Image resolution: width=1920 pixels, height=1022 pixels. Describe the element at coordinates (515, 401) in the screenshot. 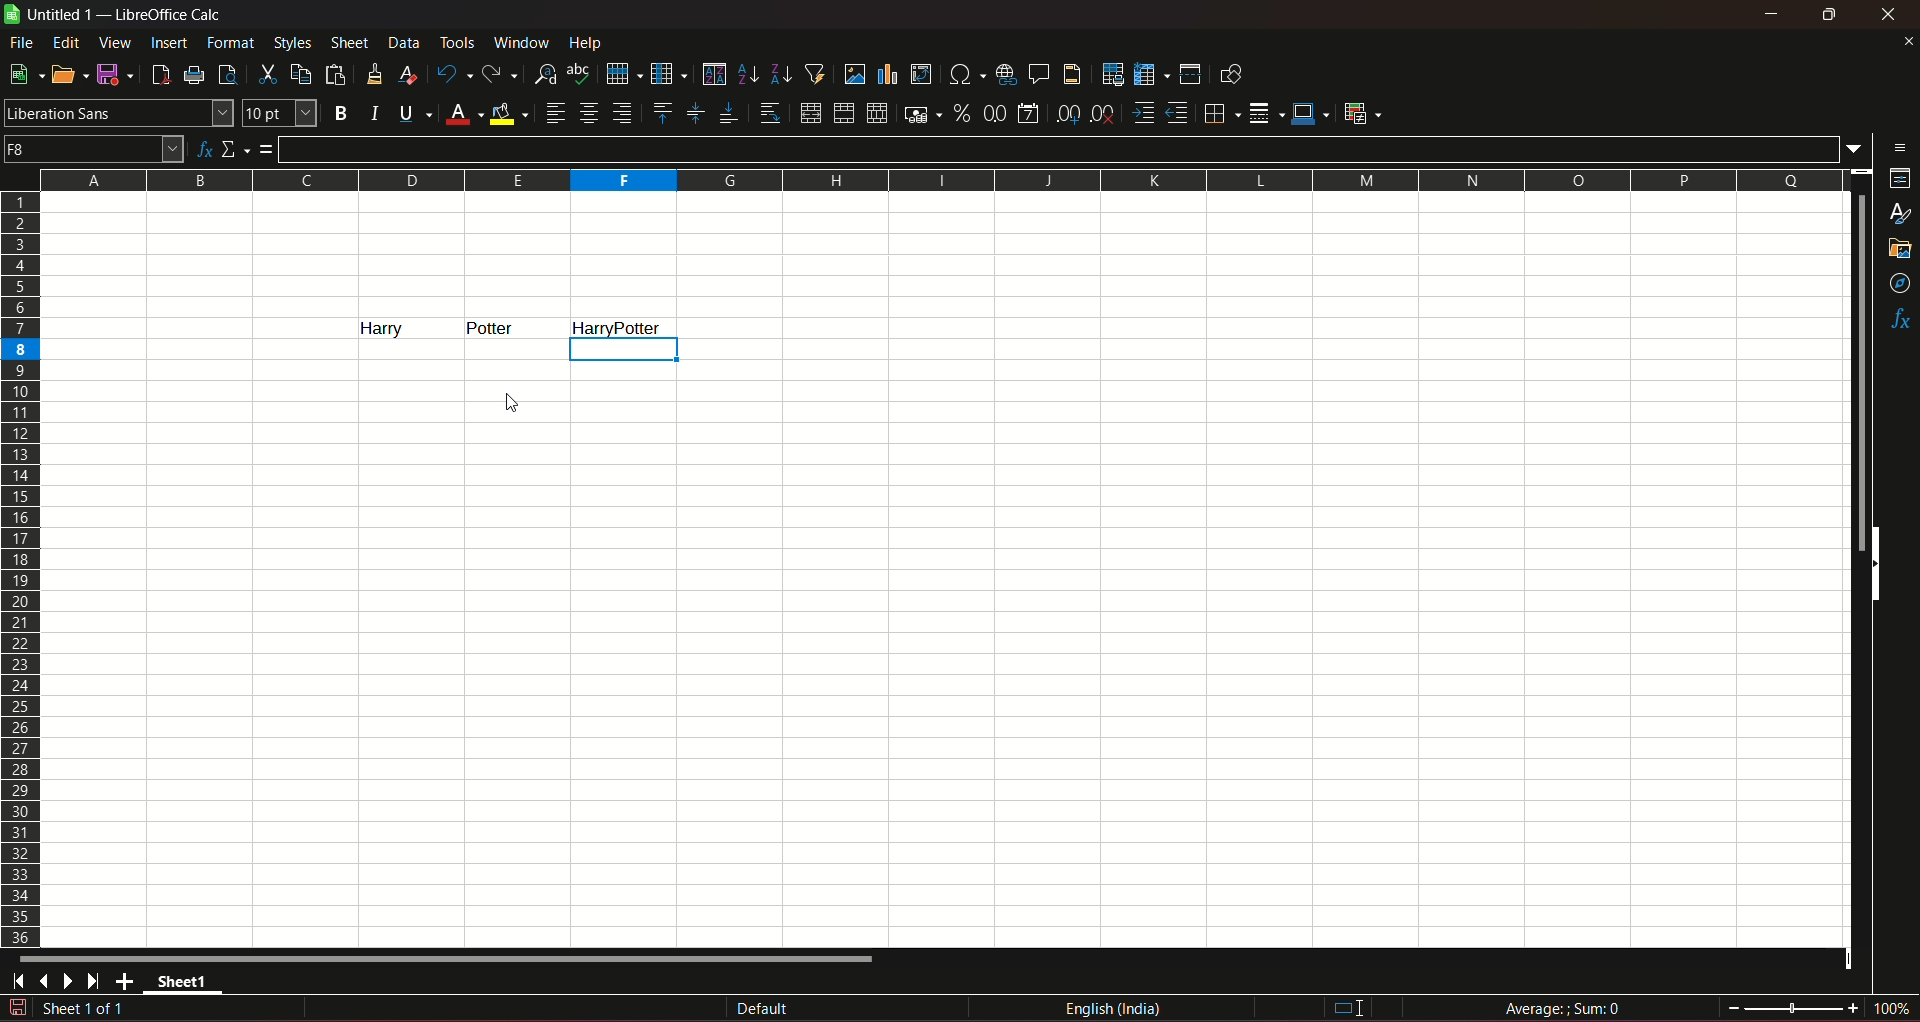

I see `cursor` at that location.